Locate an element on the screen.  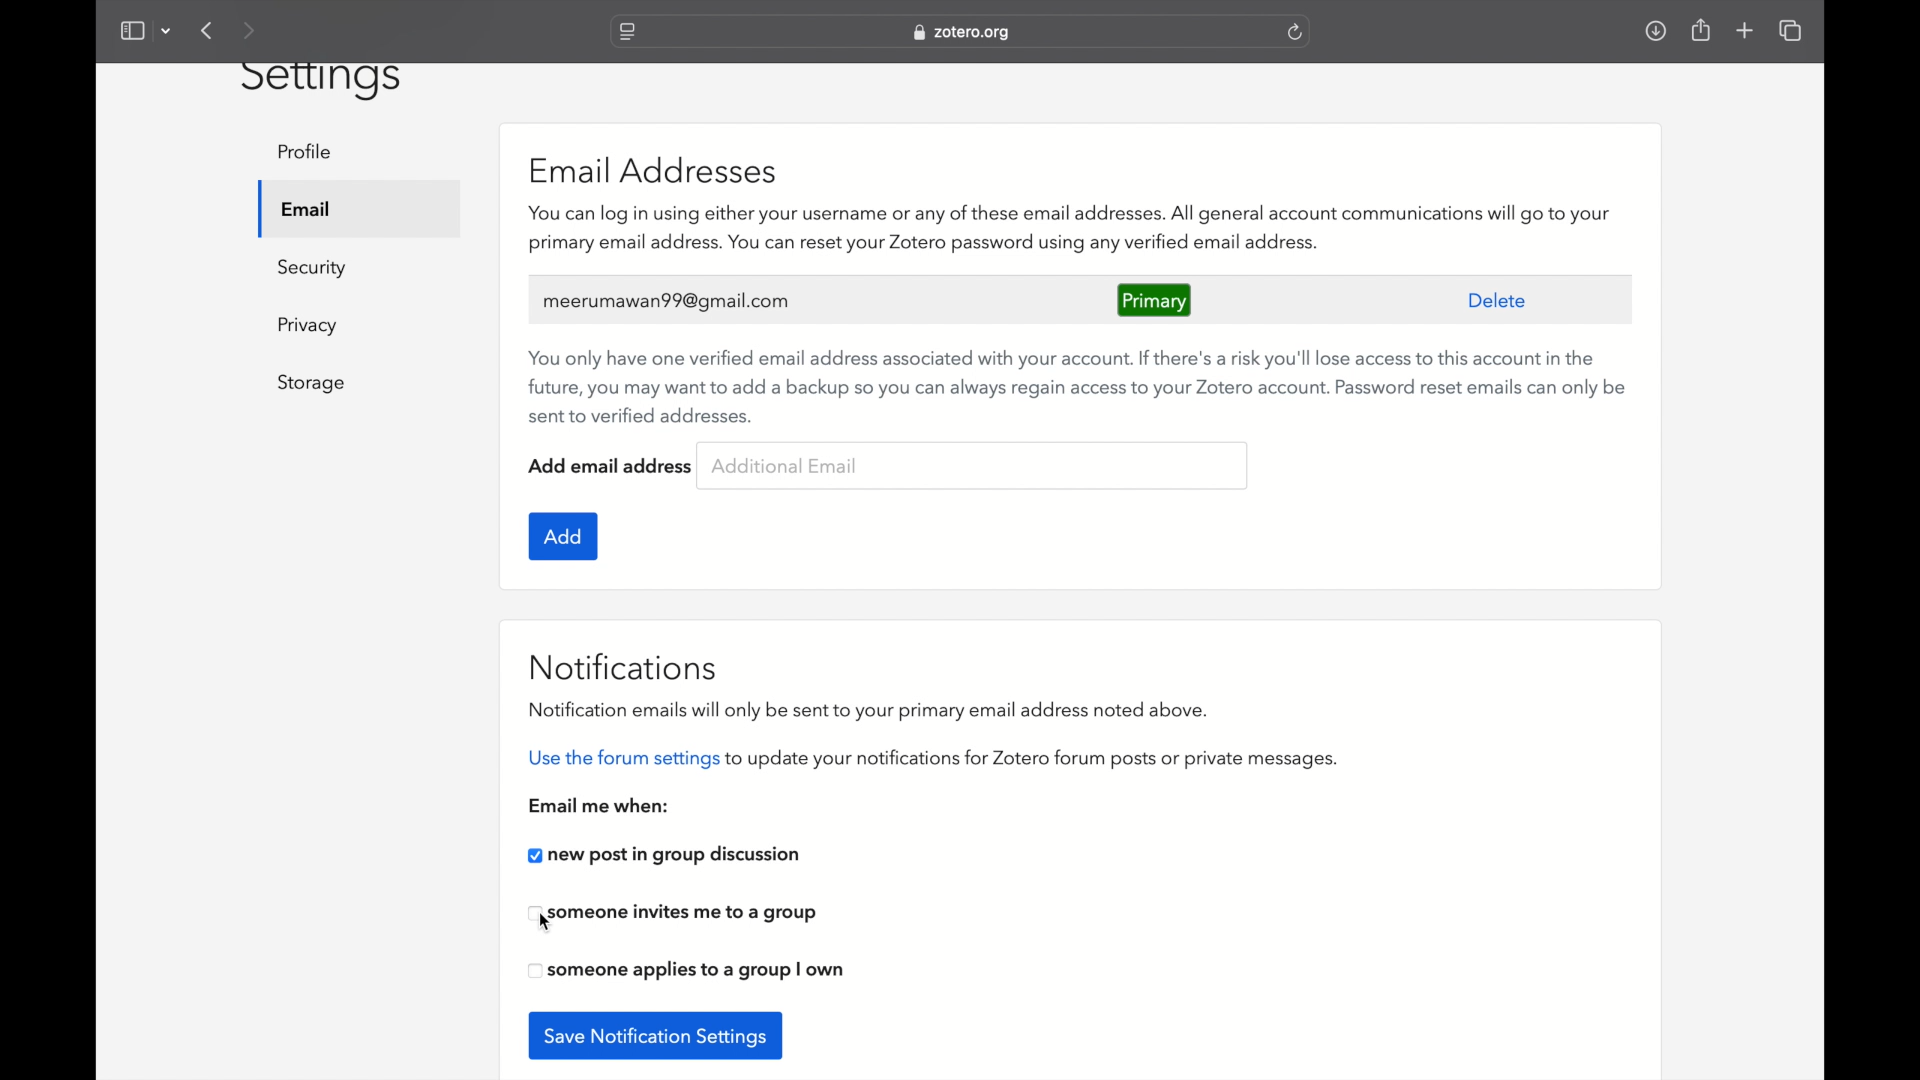
save notification settings is located at coordinates (656, 1035).